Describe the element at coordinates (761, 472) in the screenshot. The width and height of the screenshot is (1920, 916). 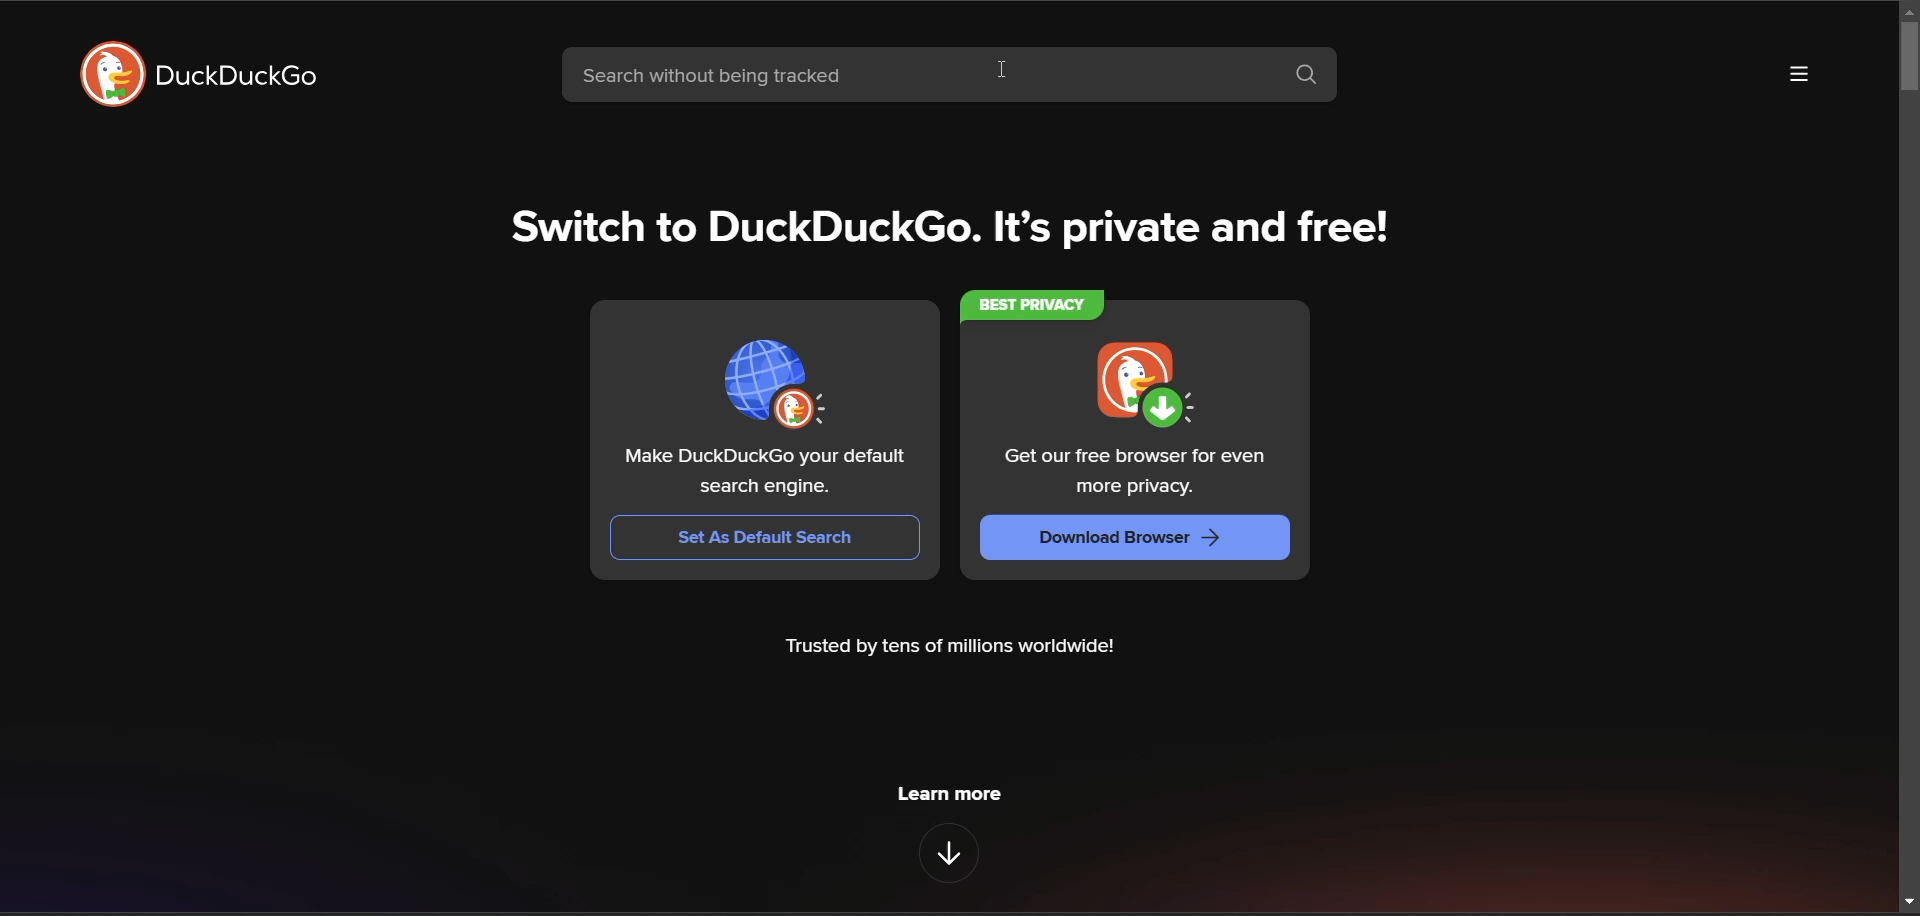
I see `Make DuckDuckGo your default search engine.` at that location.